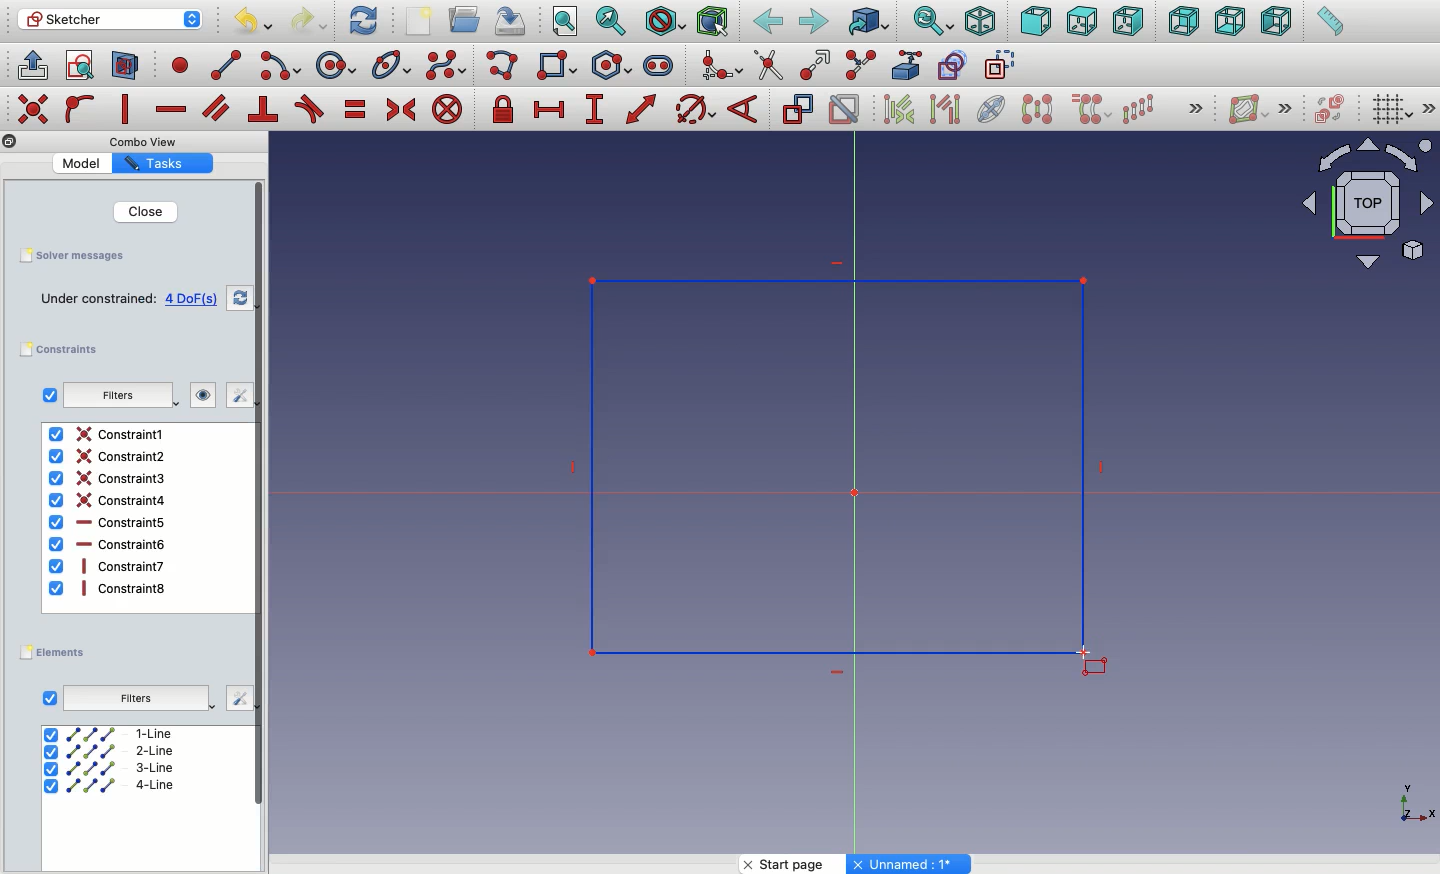 This screenshot has height=874, width=1440. I want to click on Undo, so click(256, 24).